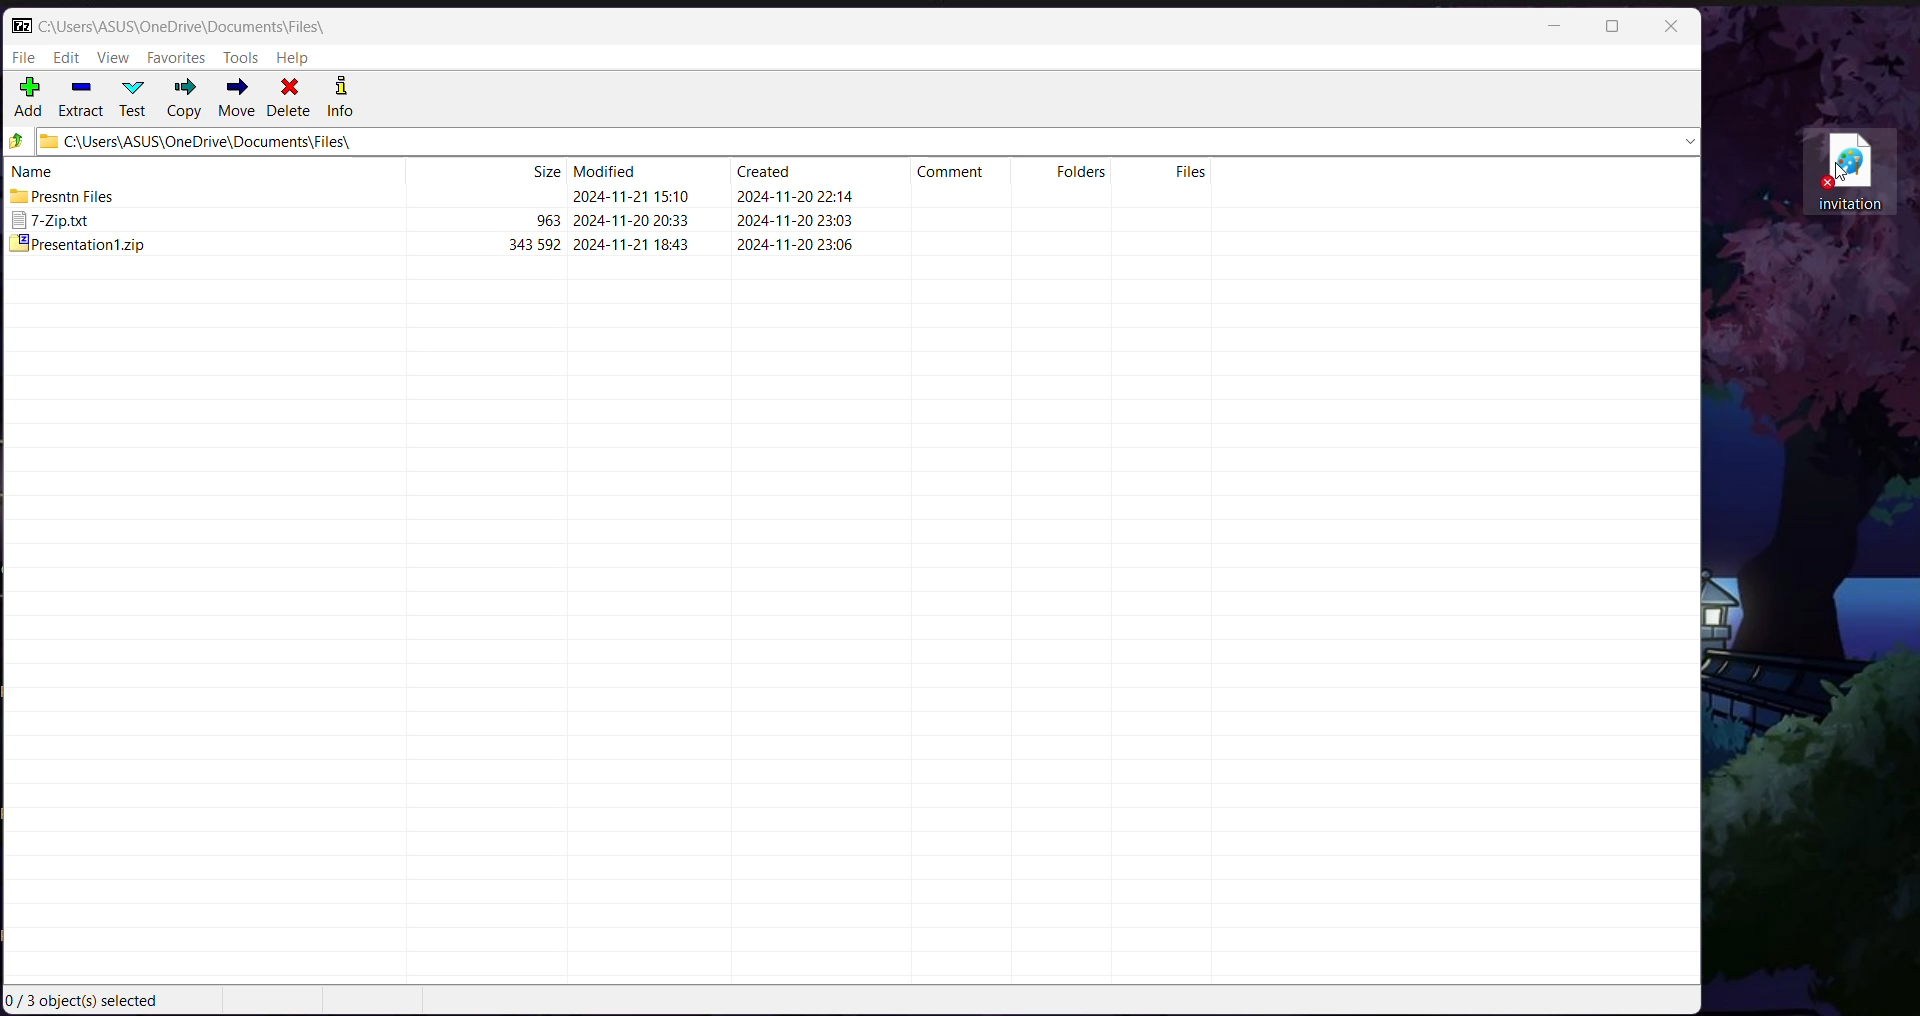 The height and width of the screenshot is (1016, 1920). What do you see at coordinates (616, 170) in the screenshot?
I see `Modified` at bounding box center [616, 170].